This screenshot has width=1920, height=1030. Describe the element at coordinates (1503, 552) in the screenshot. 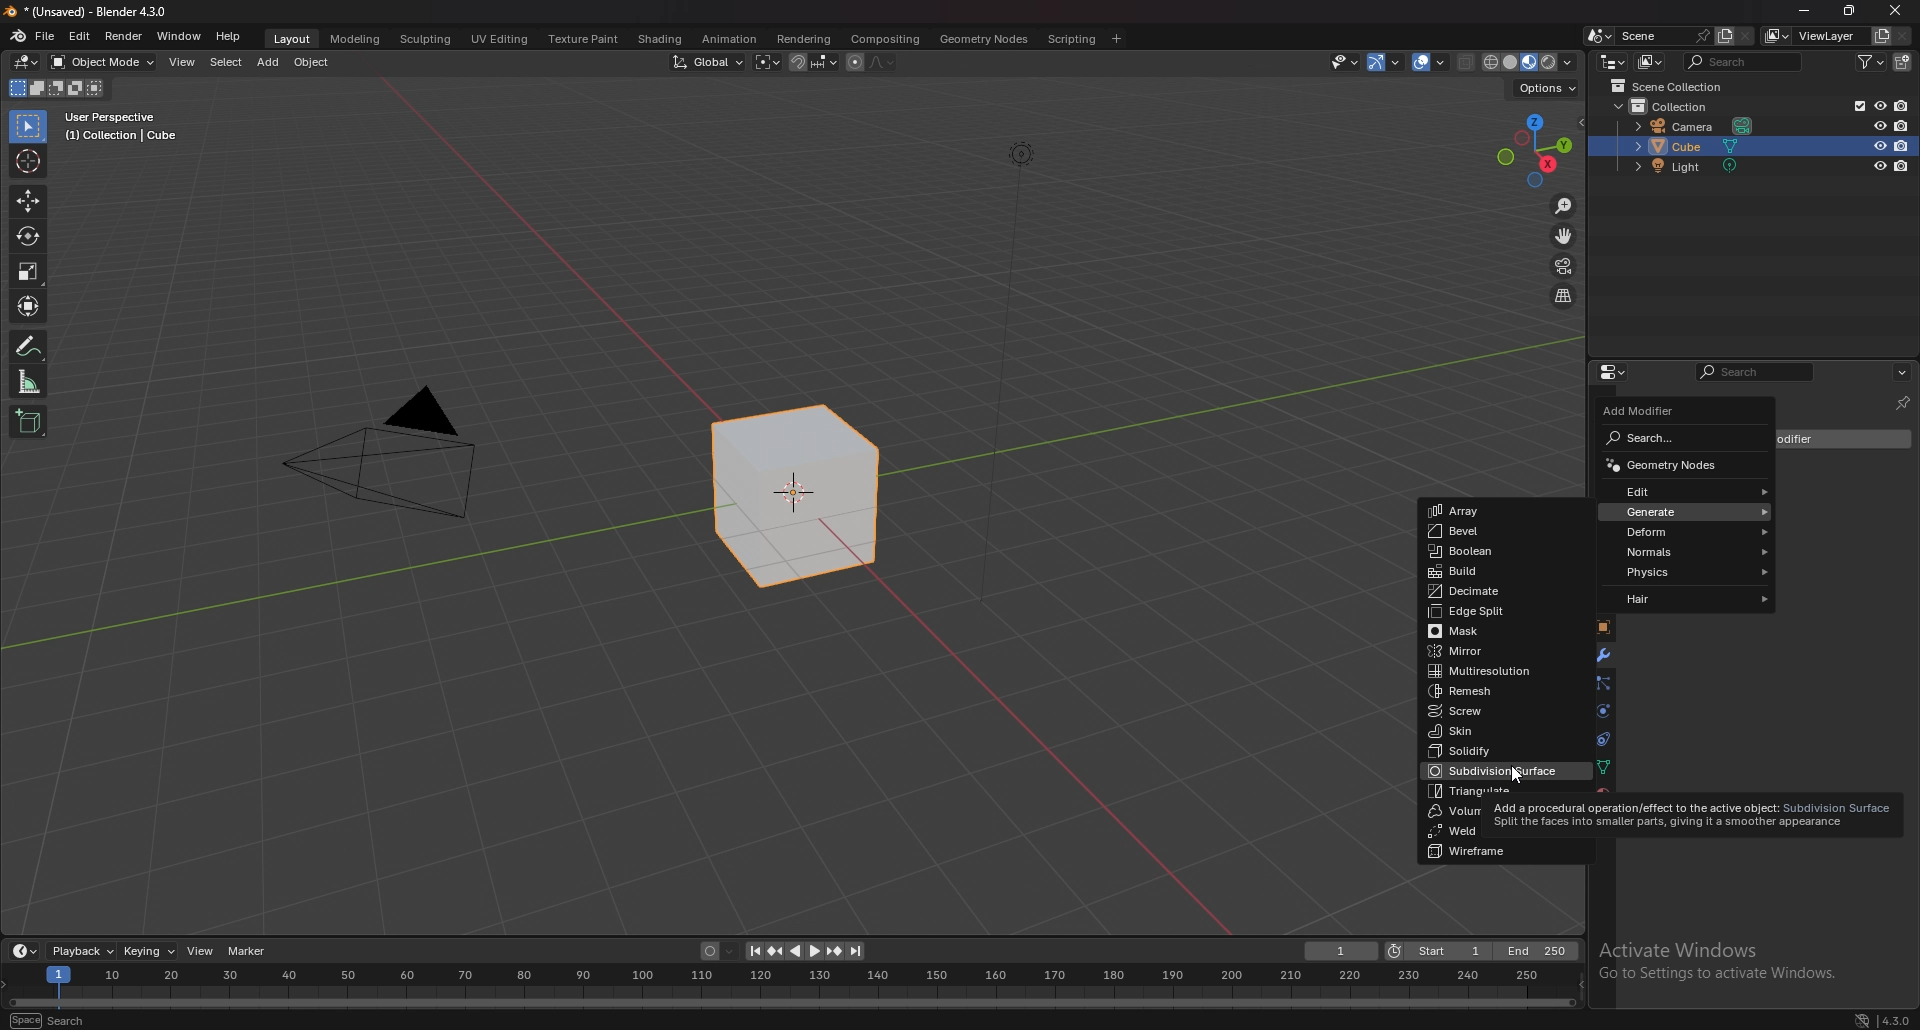

I see `boolean` at that location.